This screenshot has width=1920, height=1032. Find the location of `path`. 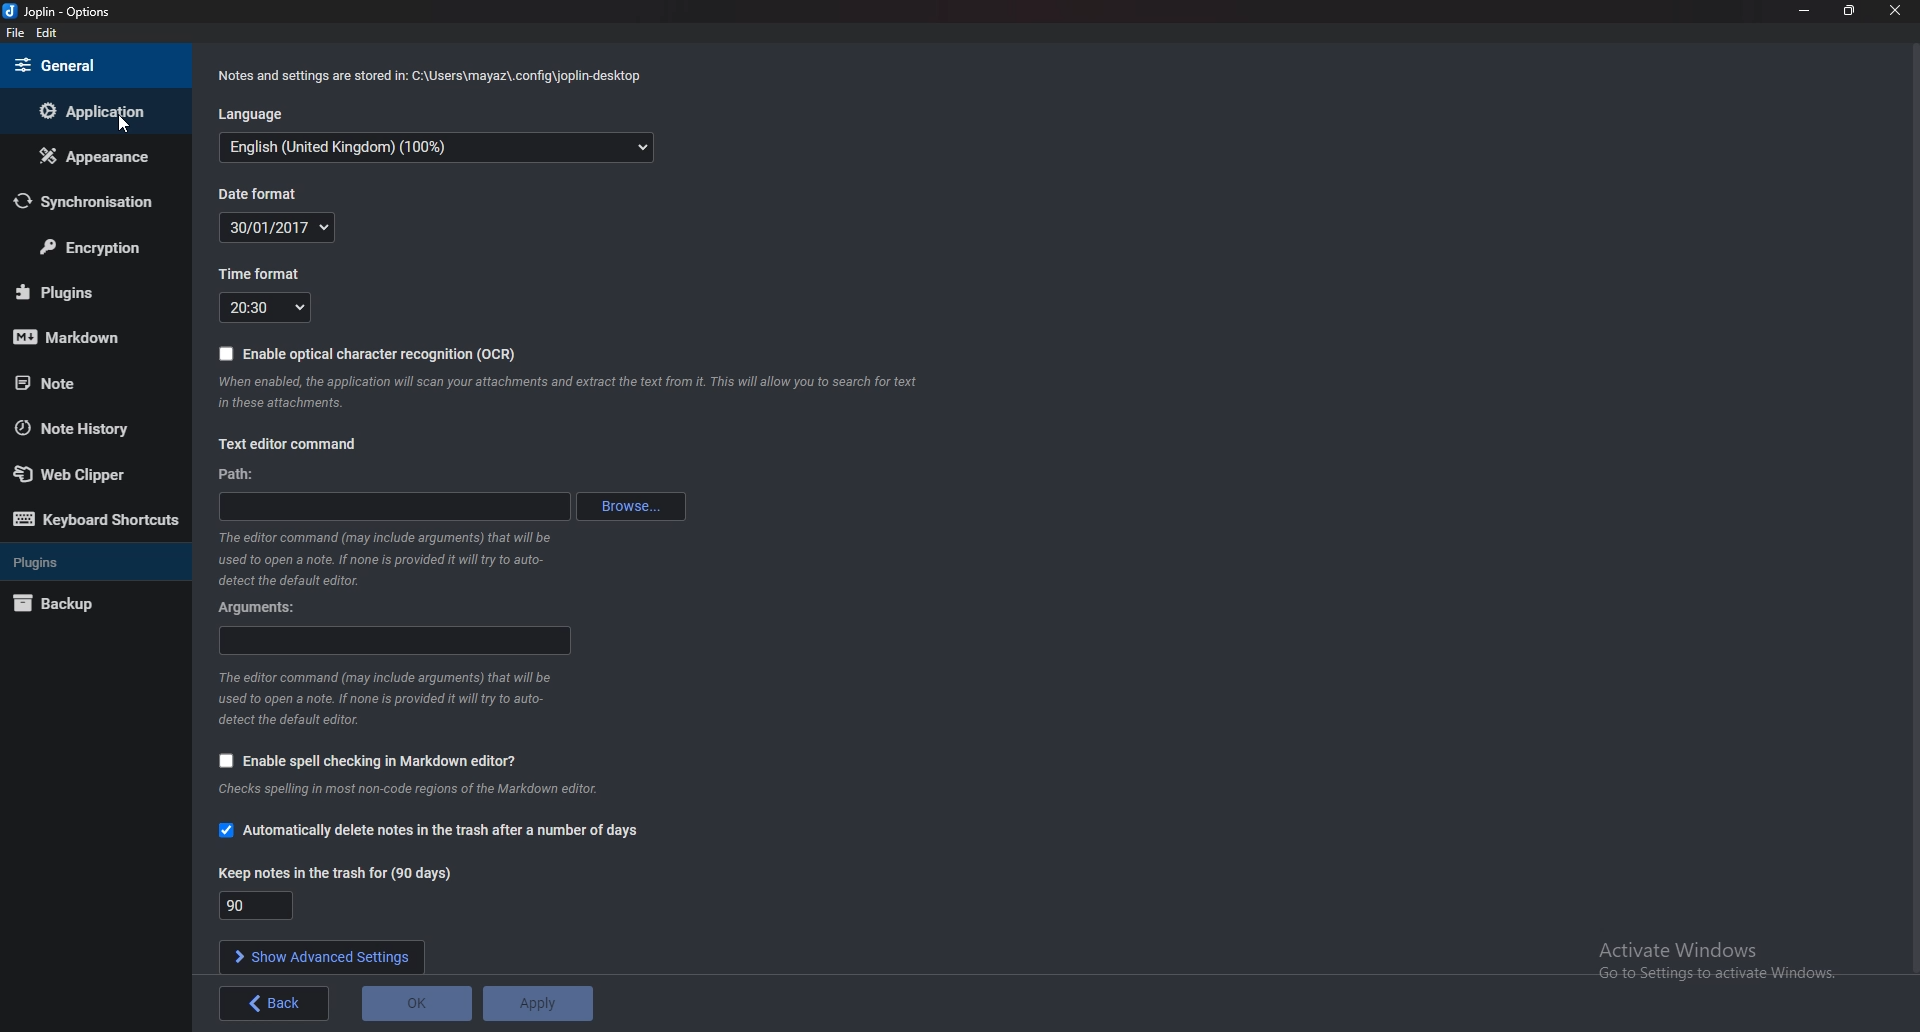

path is located at coordinates (243, 475).